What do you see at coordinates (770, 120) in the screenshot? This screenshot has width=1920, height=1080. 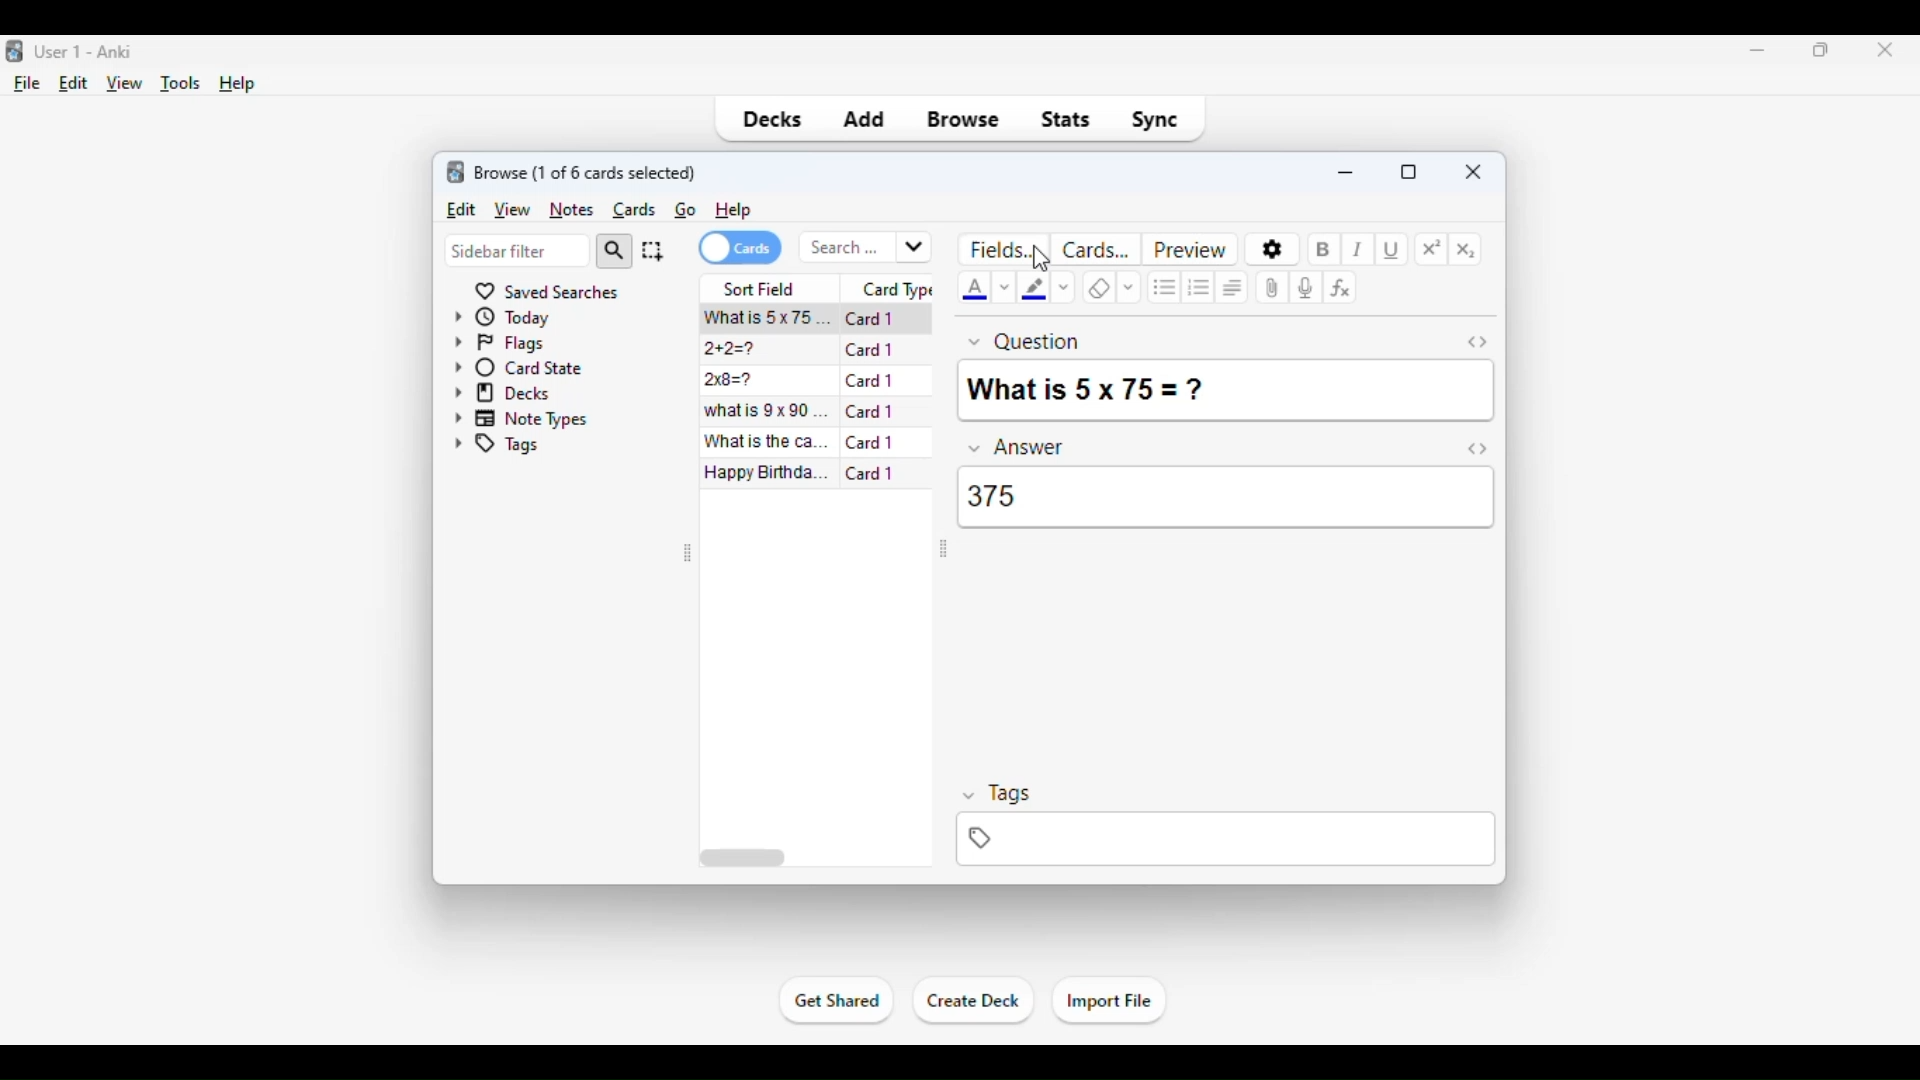 I see `decks` at bounding box center [770, 120].